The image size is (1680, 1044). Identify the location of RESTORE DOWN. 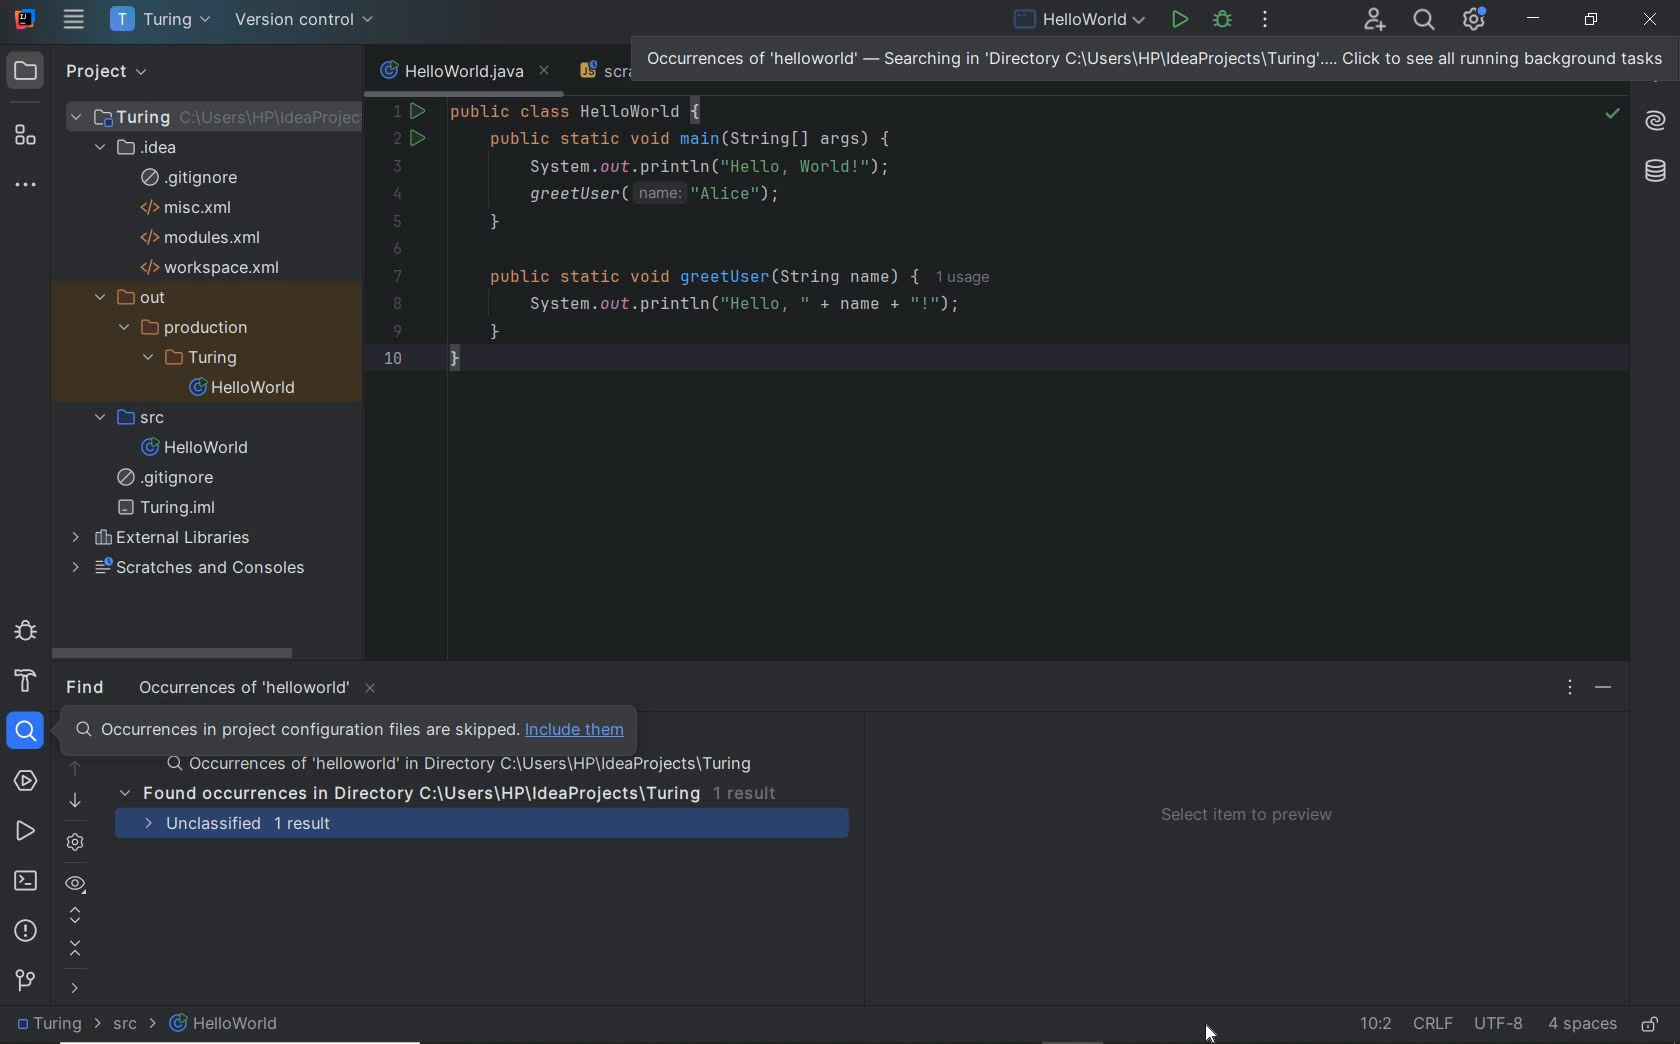
(1592, 19).